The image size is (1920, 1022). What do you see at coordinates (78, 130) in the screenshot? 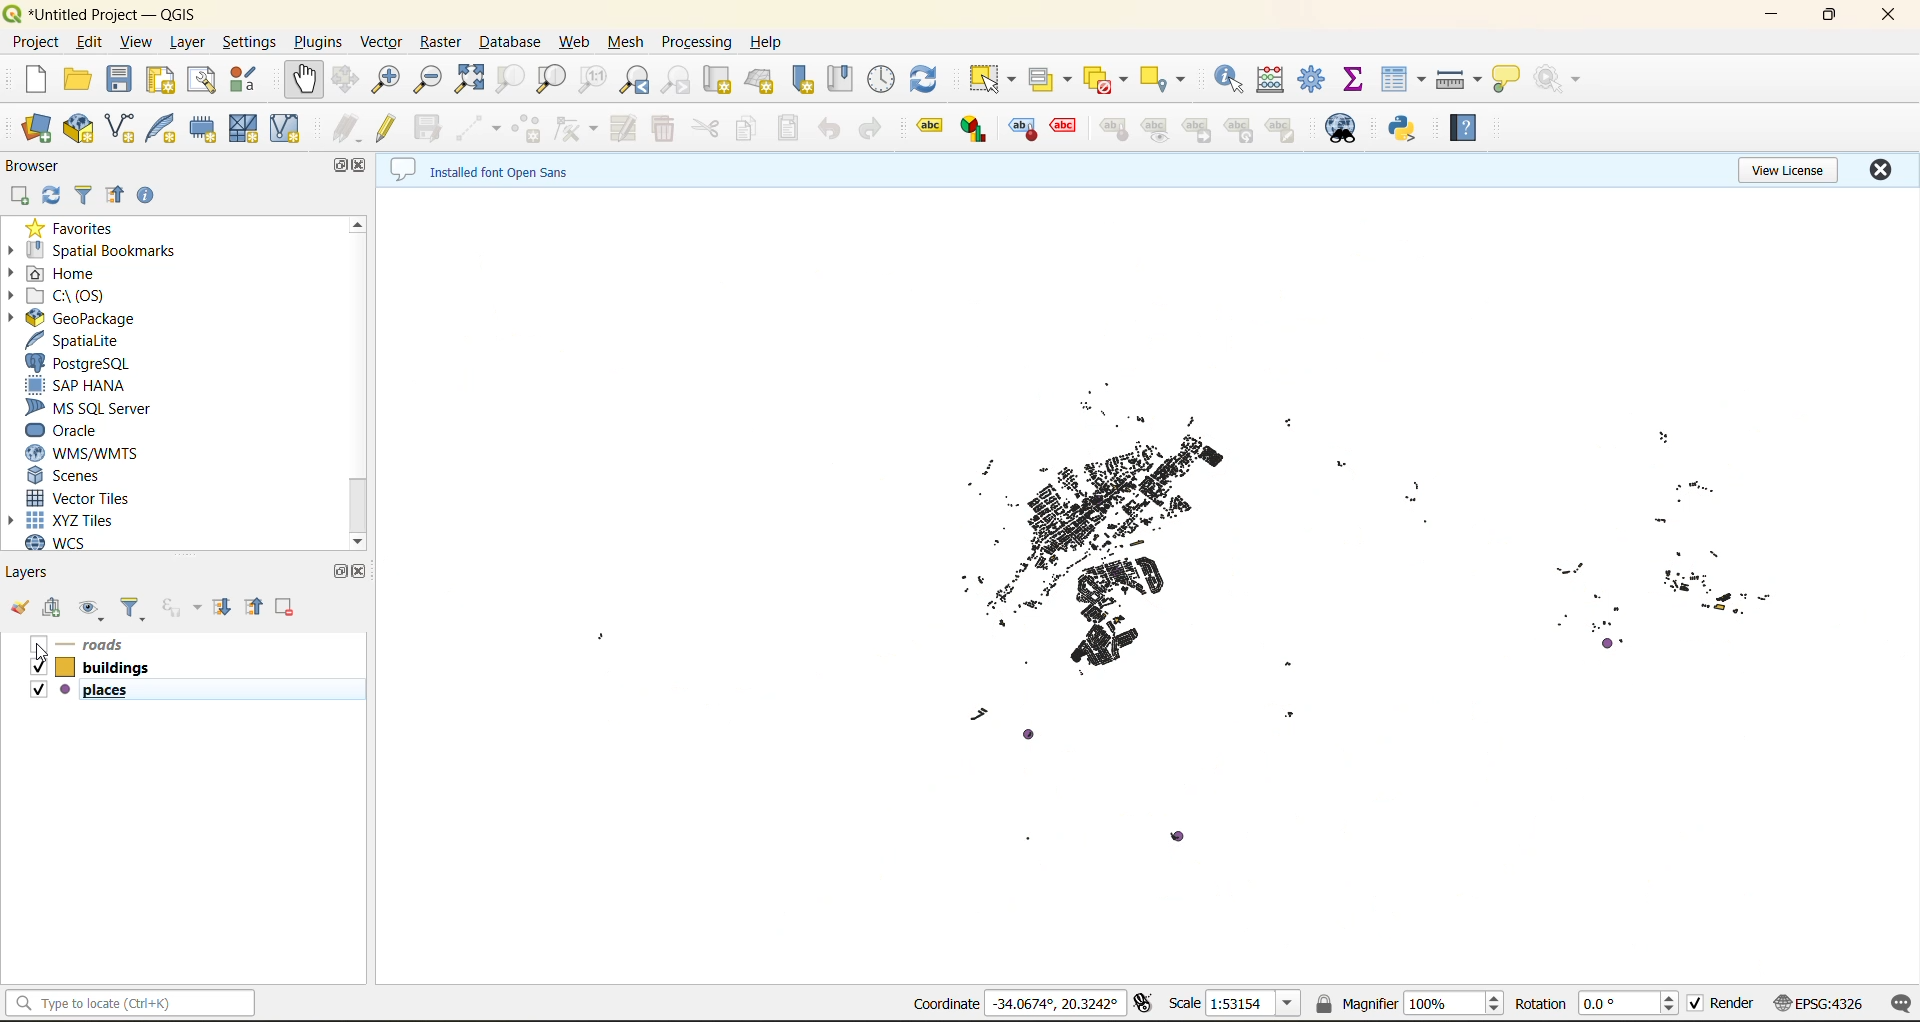
I see `new geopackage` at bounding box center [78, 130].